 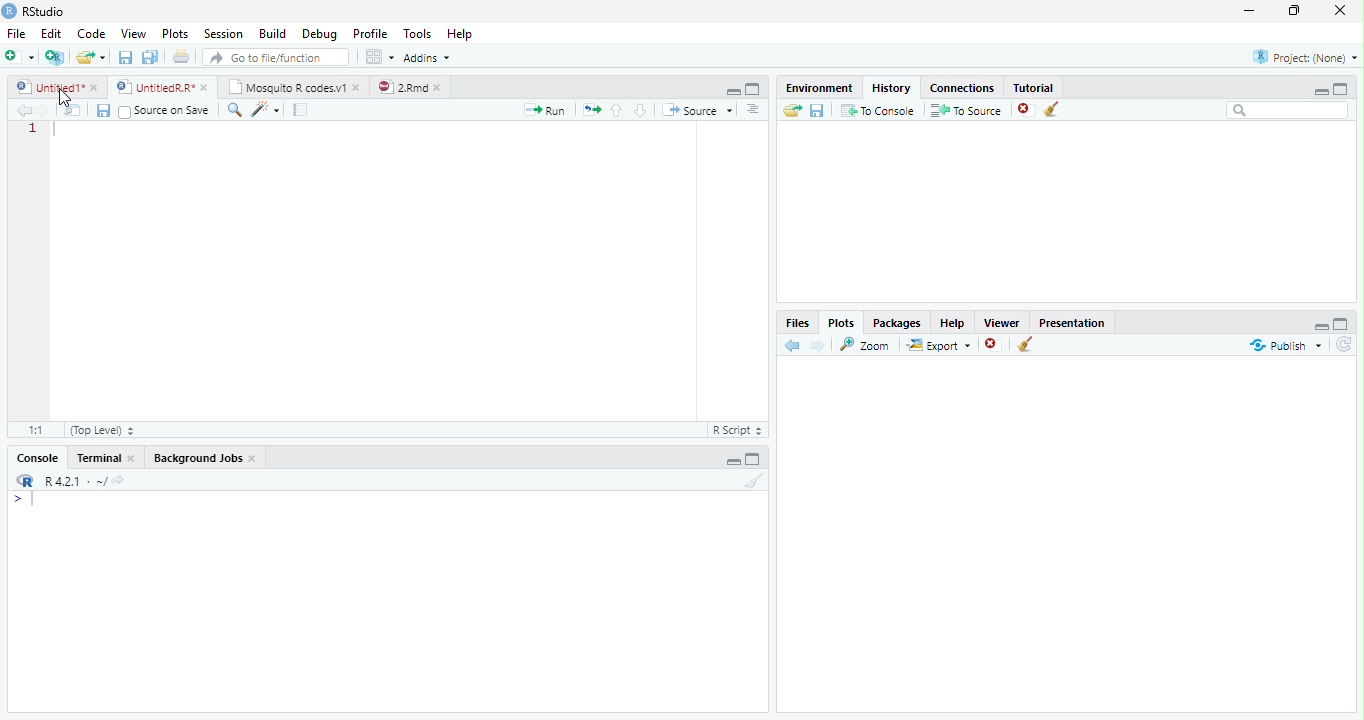 I want to click on Refresh List, so click(x=1345, y=345).